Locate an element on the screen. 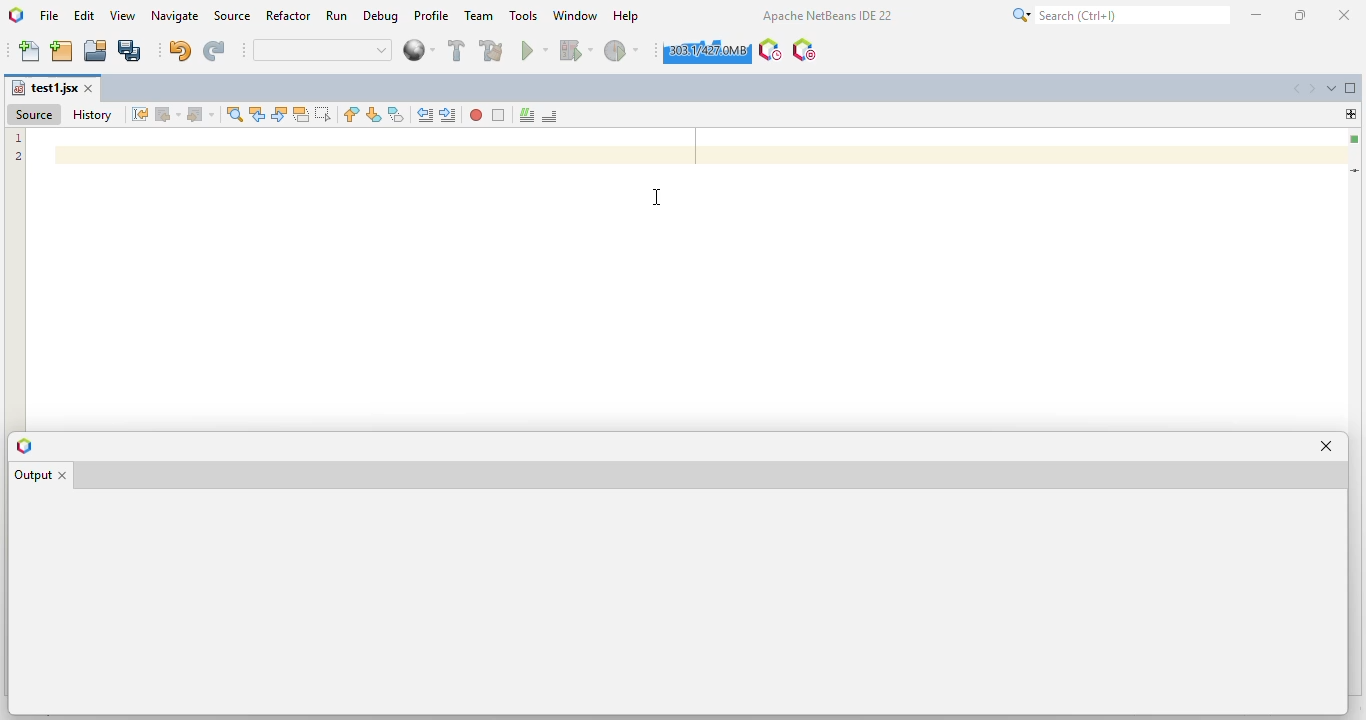  logo is located at coordinates (16, 15).